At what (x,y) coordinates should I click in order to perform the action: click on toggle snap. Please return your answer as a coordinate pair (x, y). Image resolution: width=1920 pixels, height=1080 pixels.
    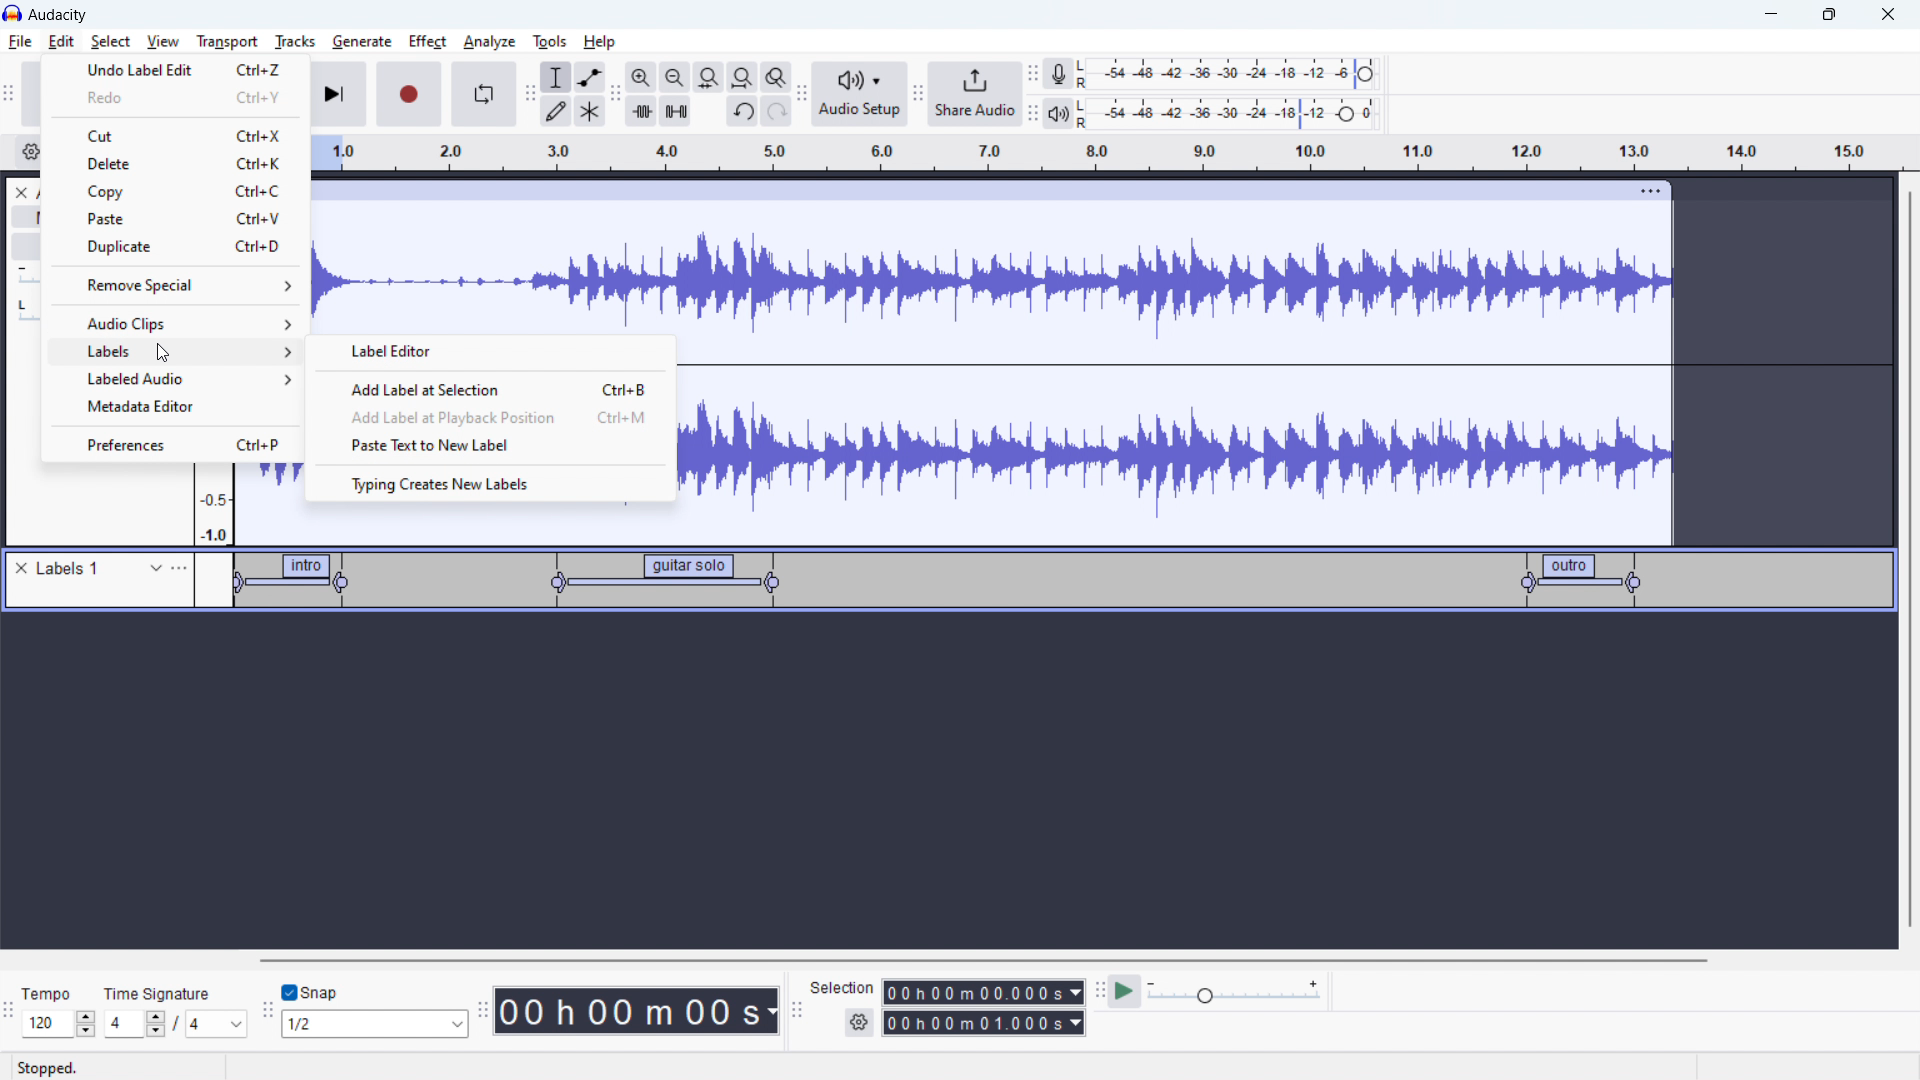
    Looking at the image, I should click on (311, 993).